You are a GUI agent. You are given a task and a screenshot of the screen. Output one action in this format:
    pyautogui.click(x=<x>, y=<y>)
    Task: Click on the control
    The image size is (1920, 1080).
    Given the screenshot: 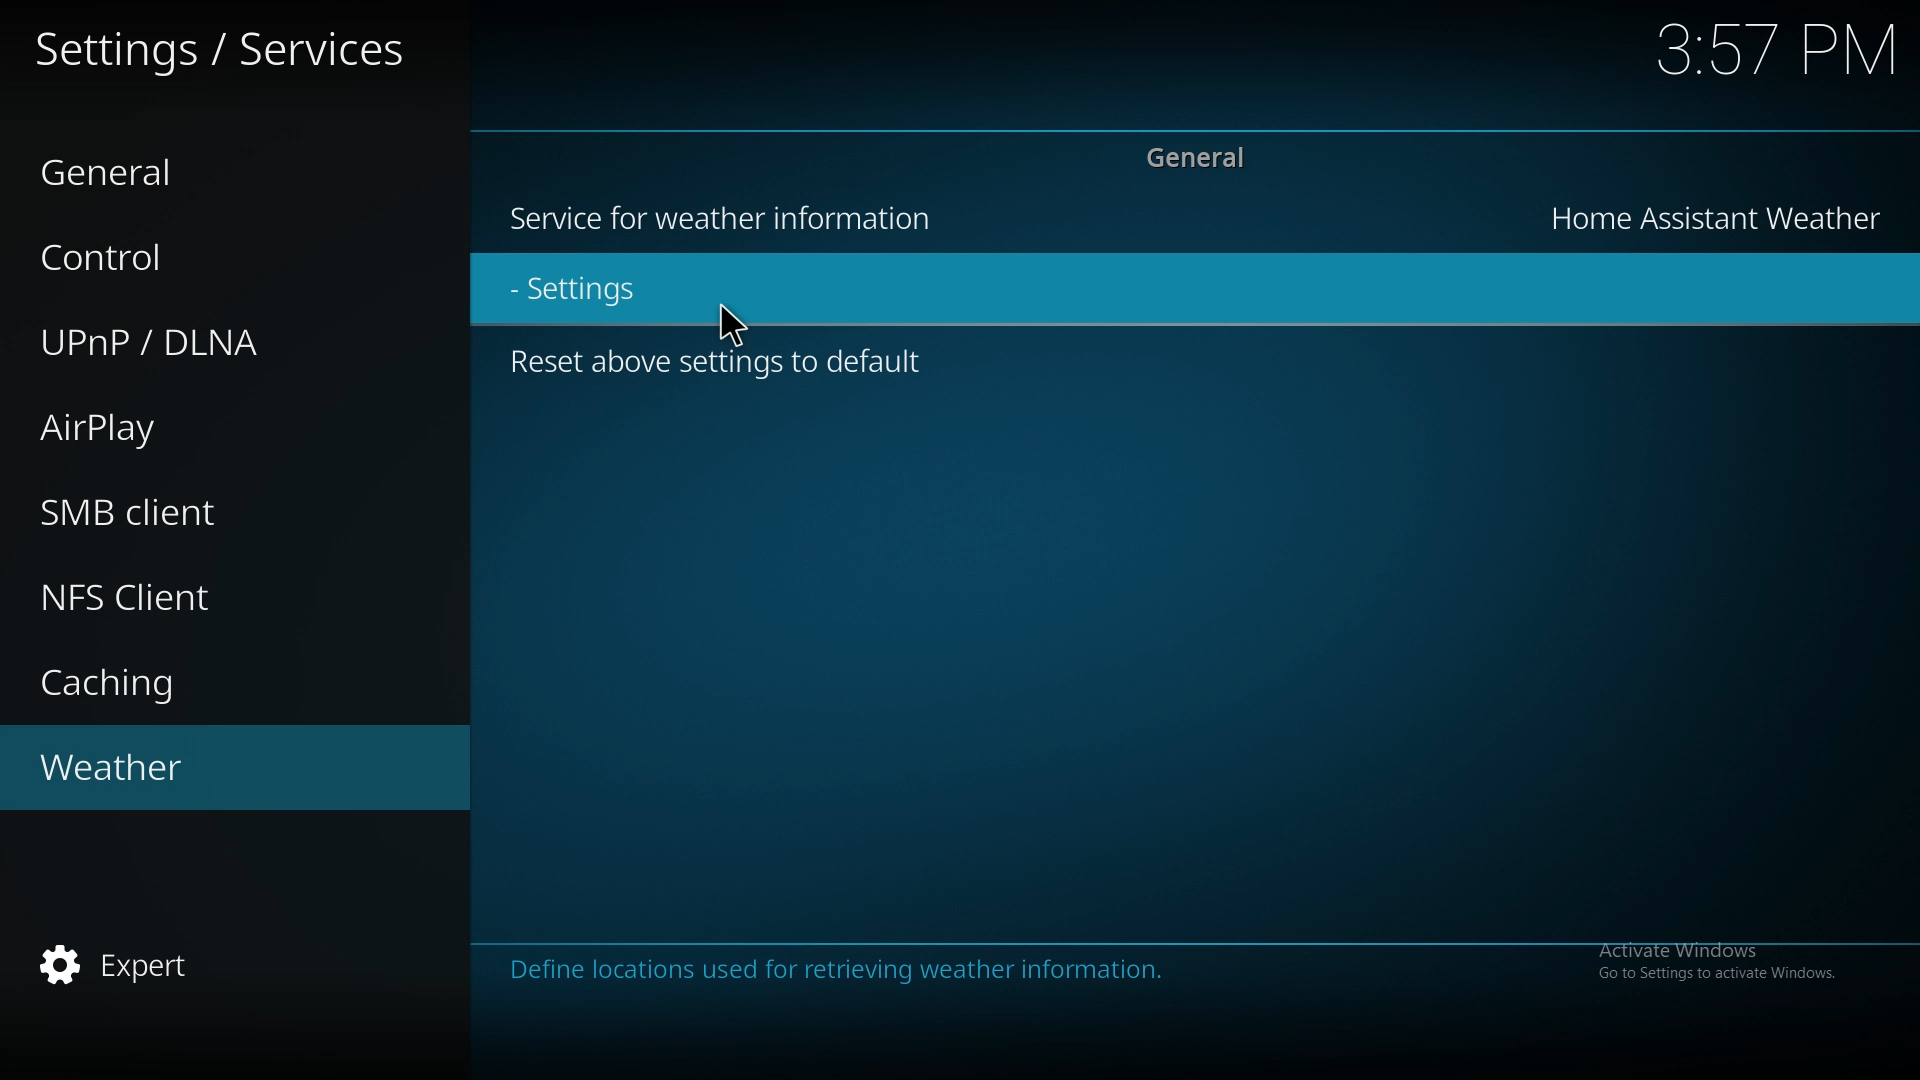 What is the action you would take?
    pyautogui.click(x=189, y=255)
    